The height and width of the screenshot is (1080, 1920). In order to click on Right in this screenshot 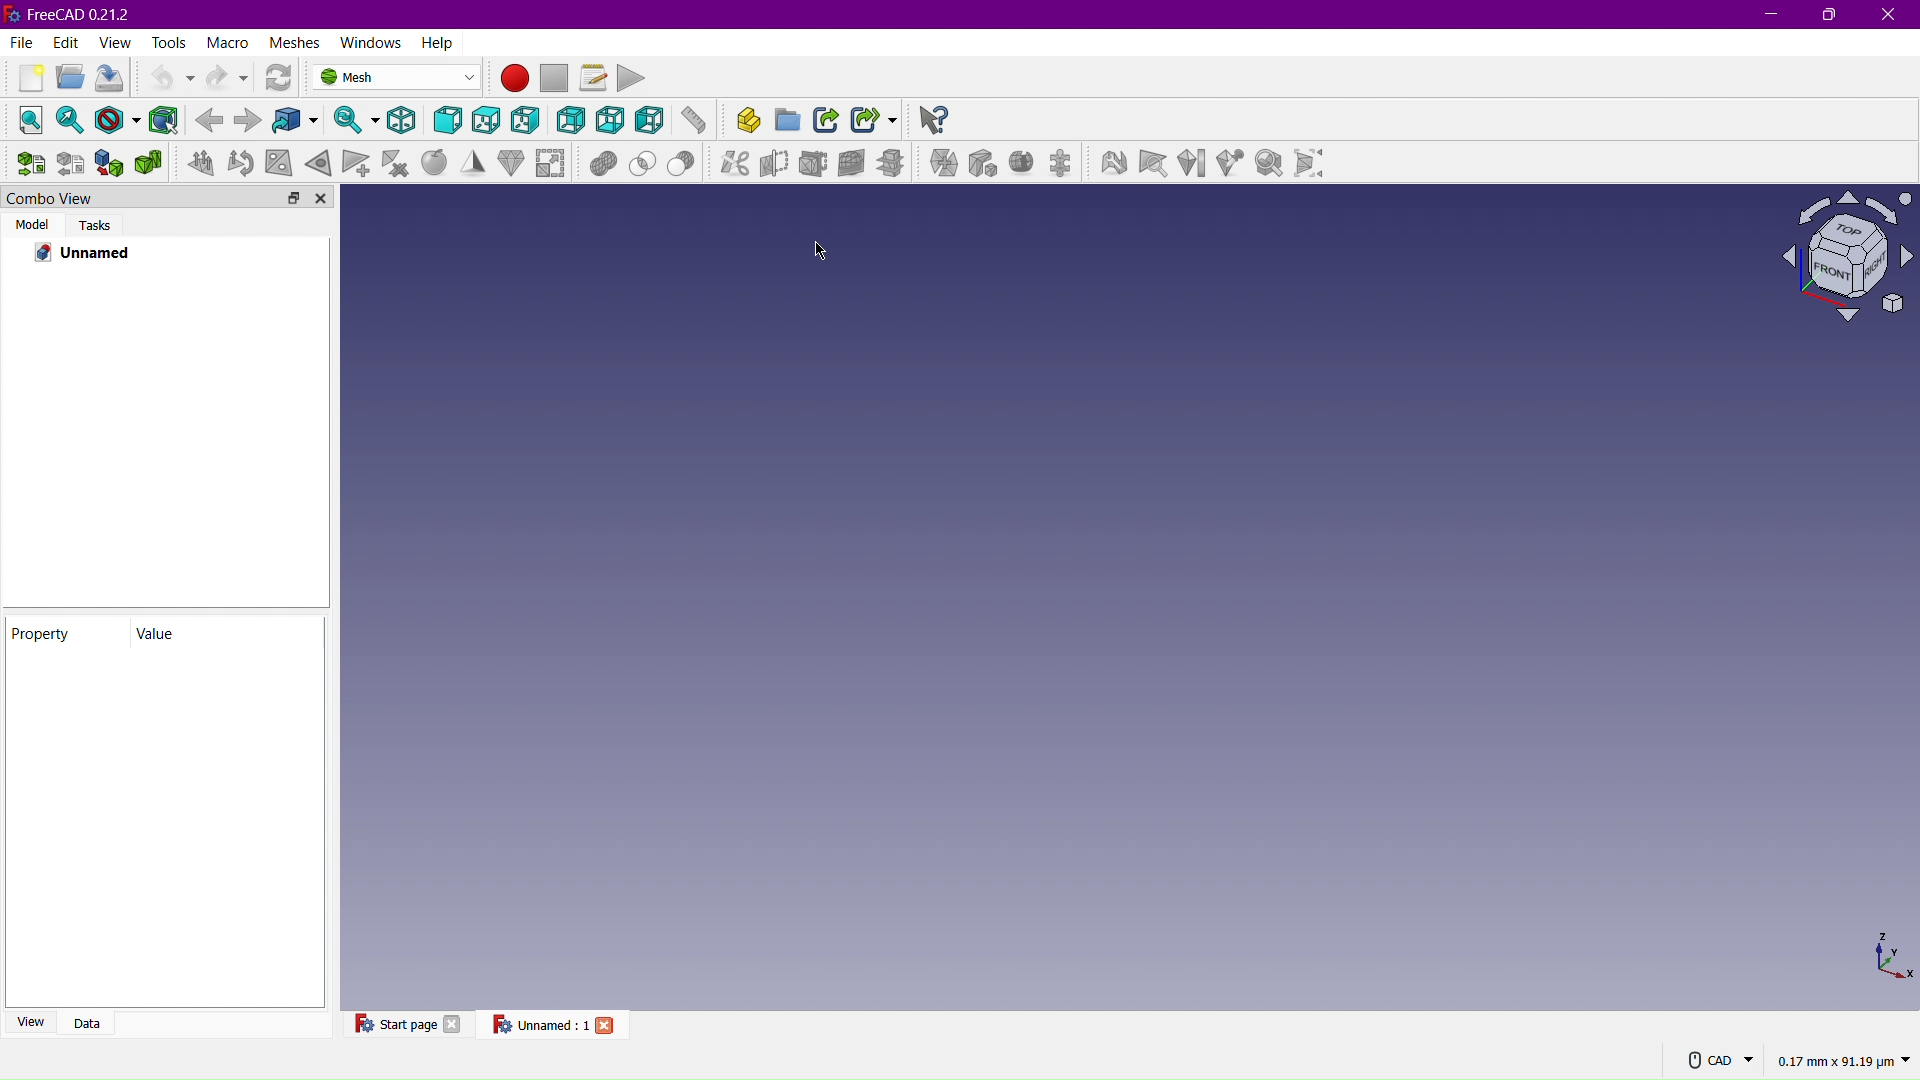, I will do `click(530, 122)`.